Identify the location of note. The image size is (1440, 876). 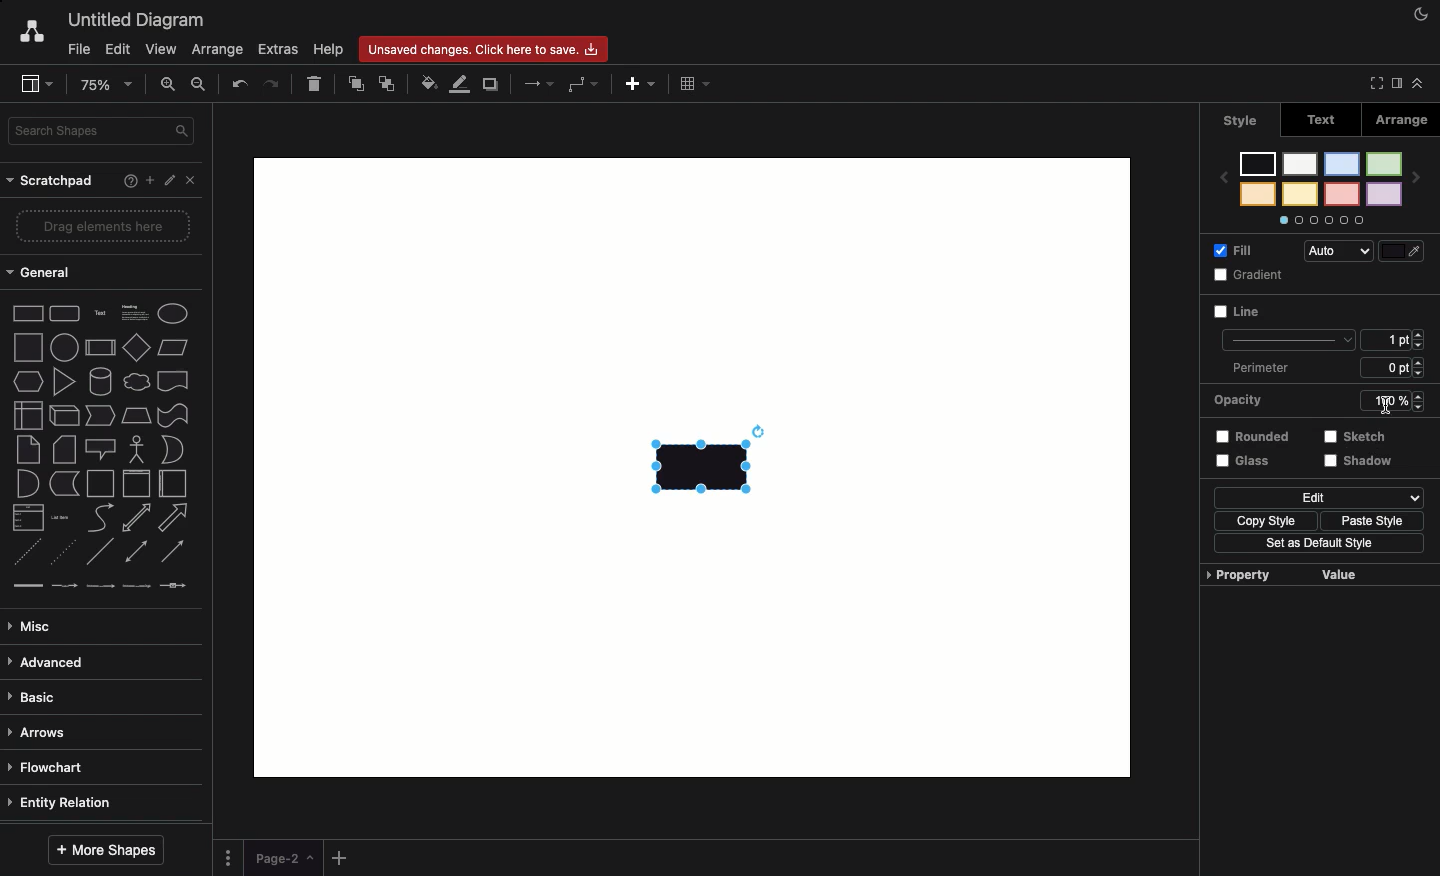
(29, 449).